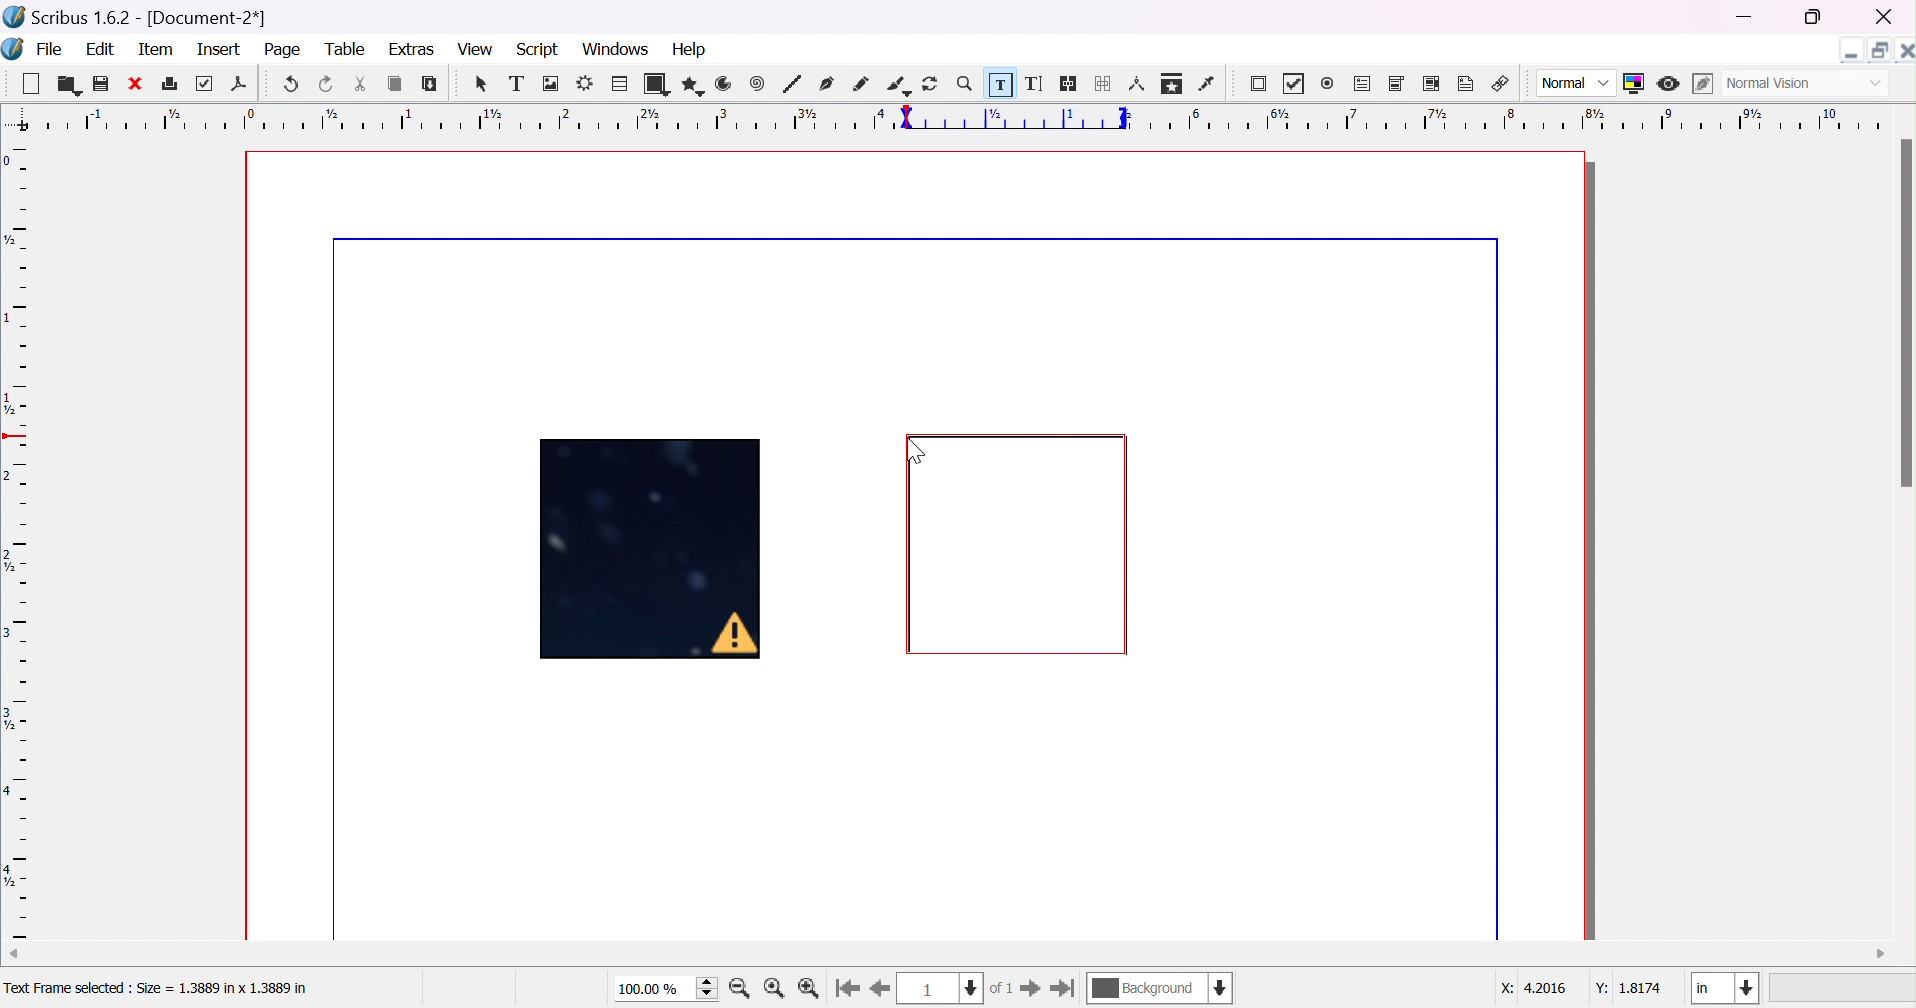  Describe the element at coordinates (1876, 46) in the screenshot. I see `restore down` at that location.